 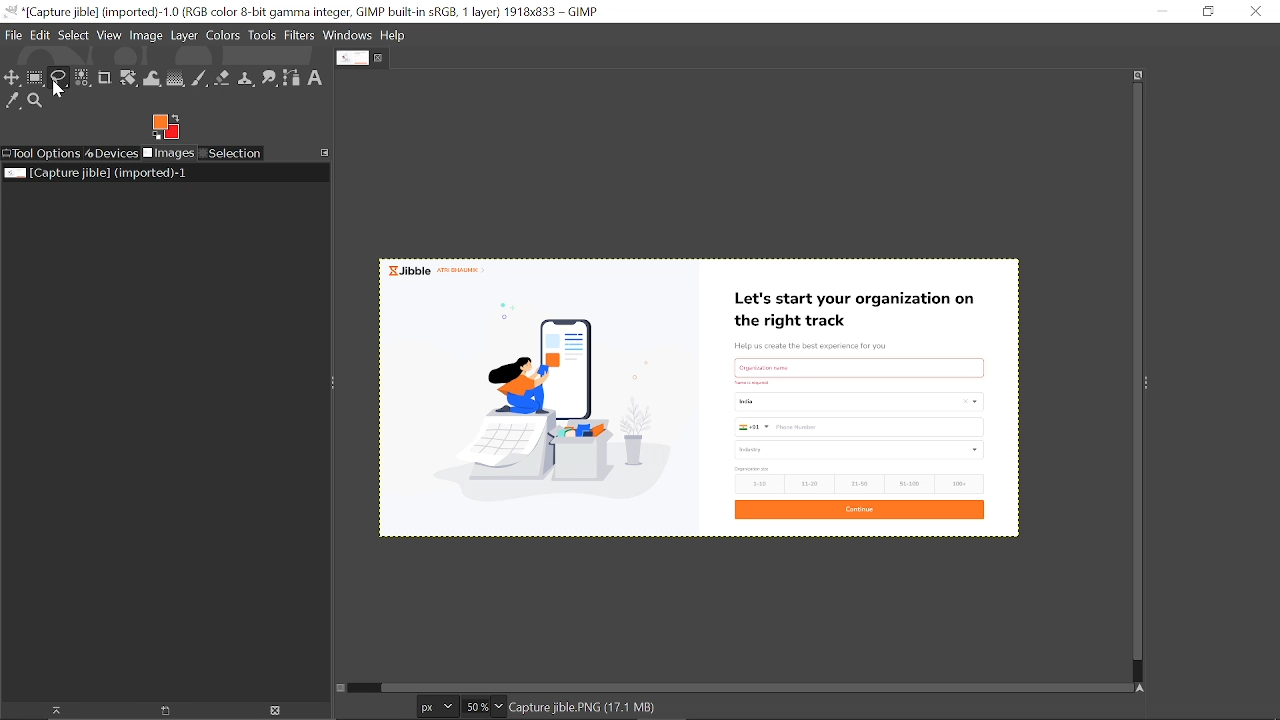 I want to click on Zoom when widow size changes, so click(x=1138, y=75).